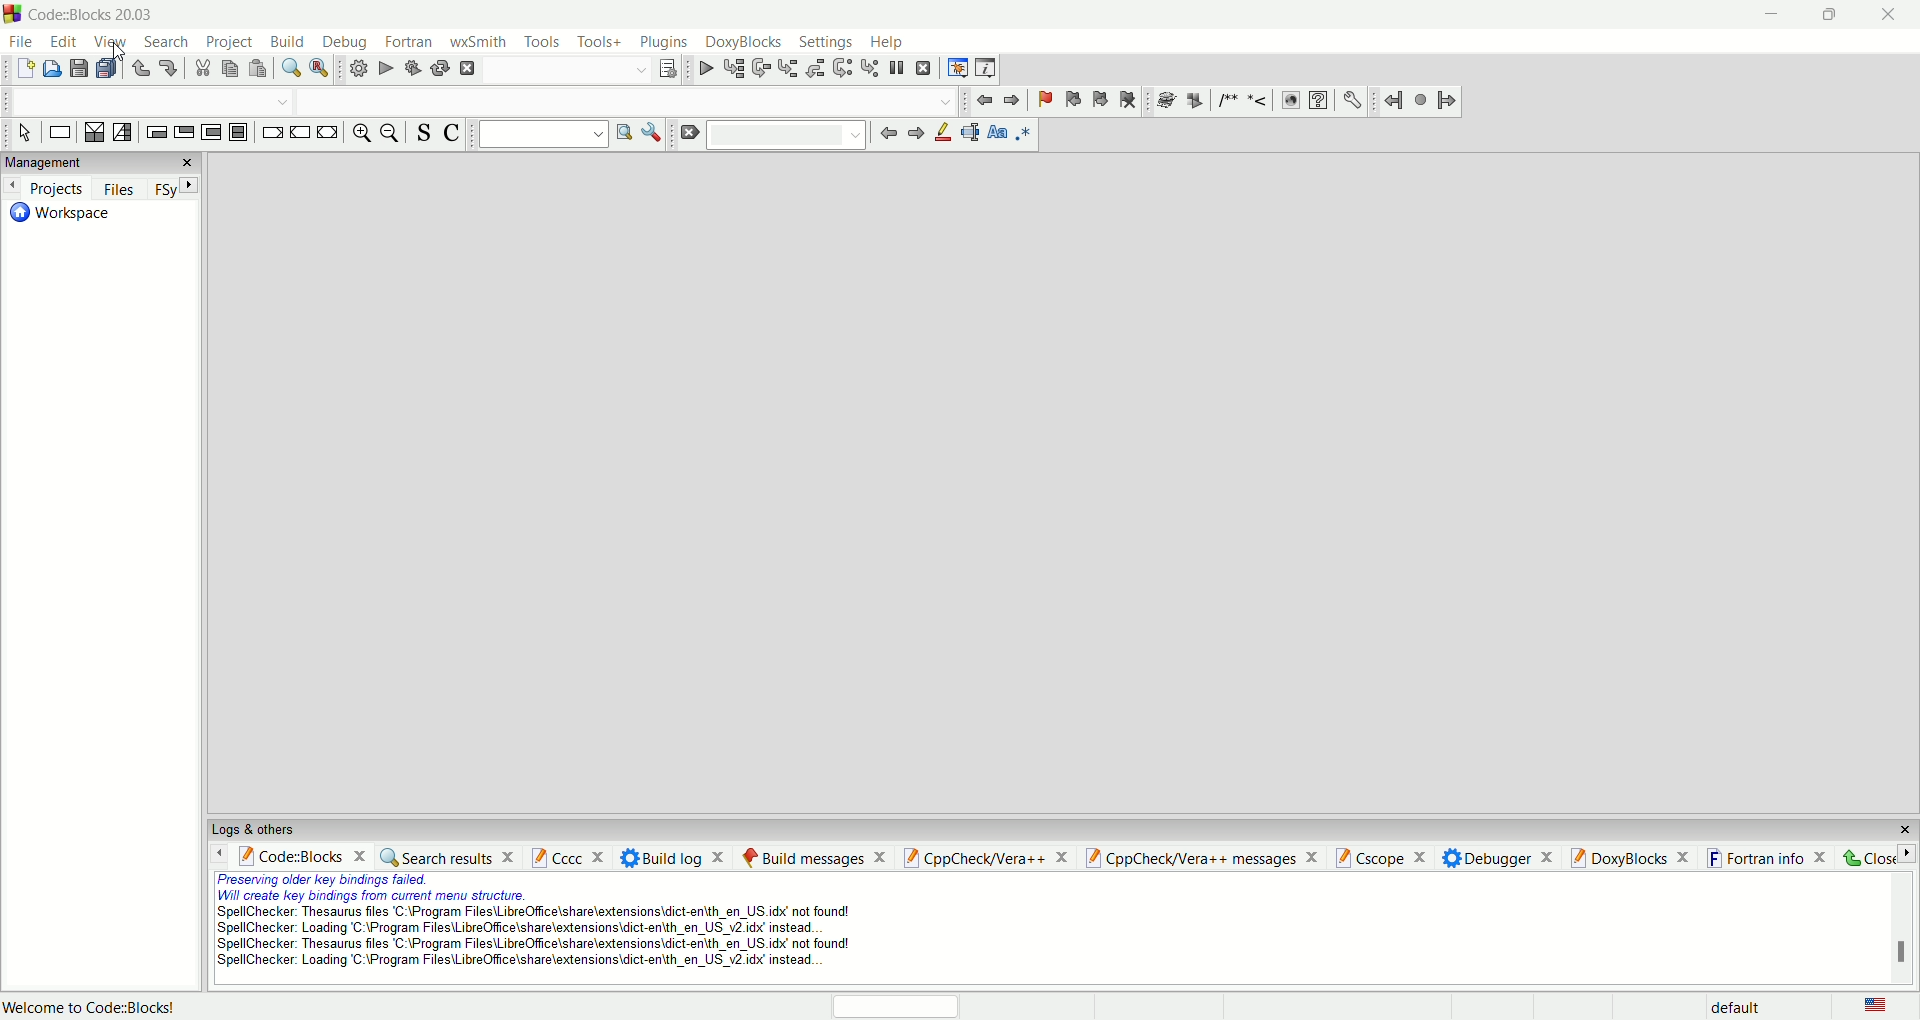 Image resolution: width=1920 pixels, height=1020 pixels. Describe the element at coordinates (1898, 928) in the screenshot. I see `vertical scroll bar` at that location.